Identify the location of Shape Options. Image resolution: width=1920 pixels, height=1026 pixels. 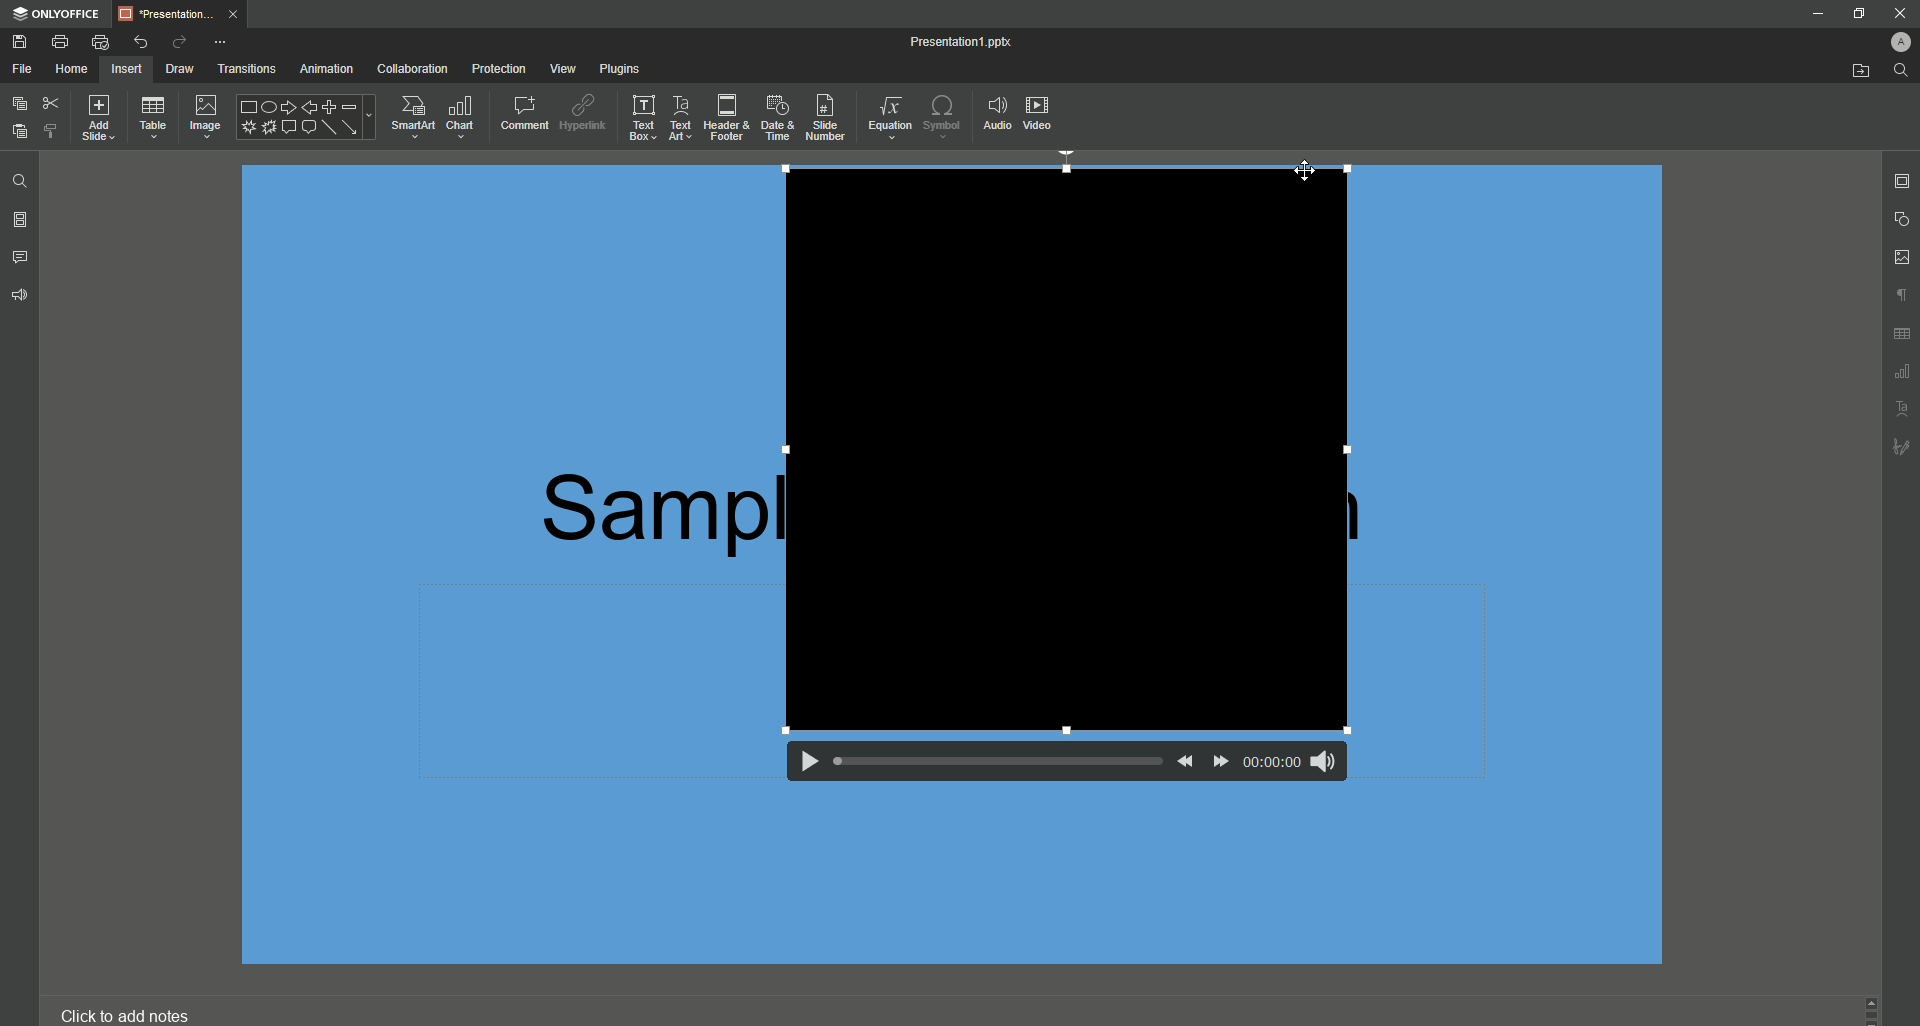
(305, 118).